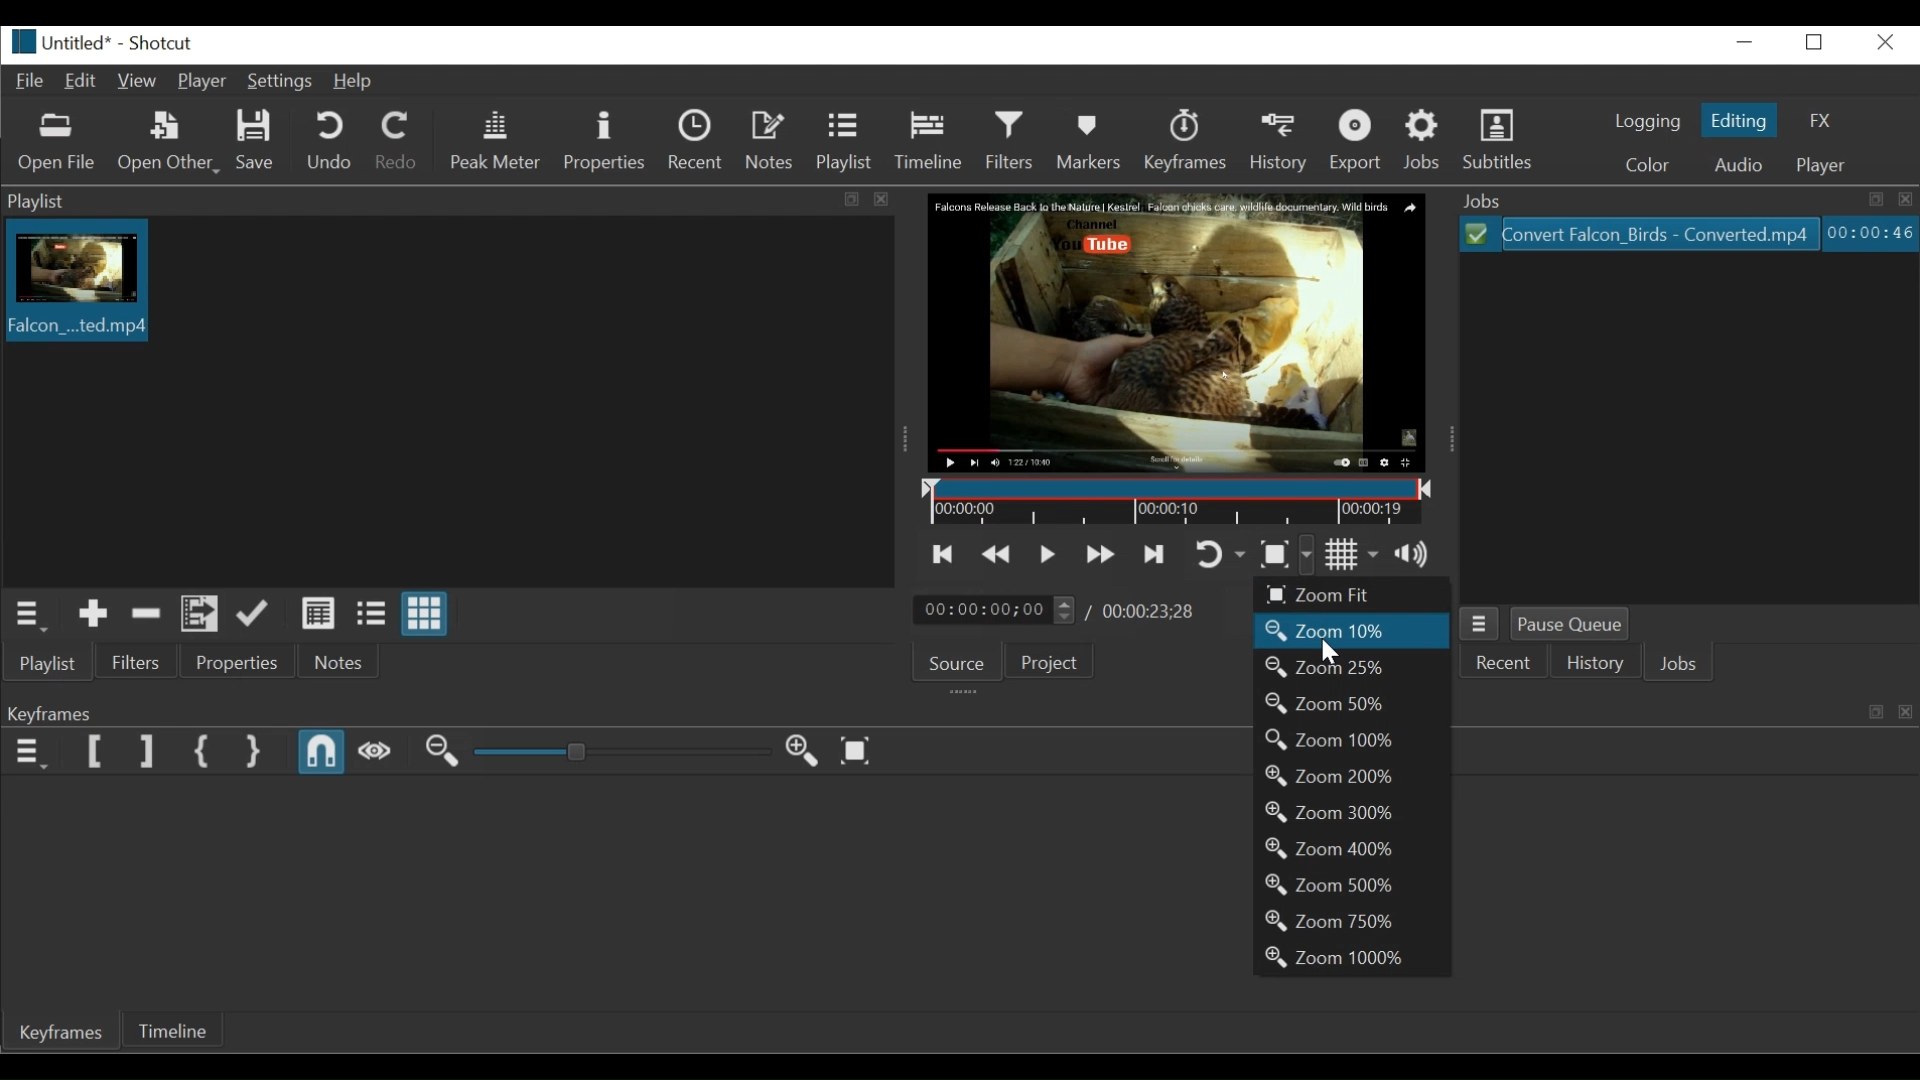 The height and width of the screenshot is (1080, 1920). I want to click on Remove cut, so click(147, 614).